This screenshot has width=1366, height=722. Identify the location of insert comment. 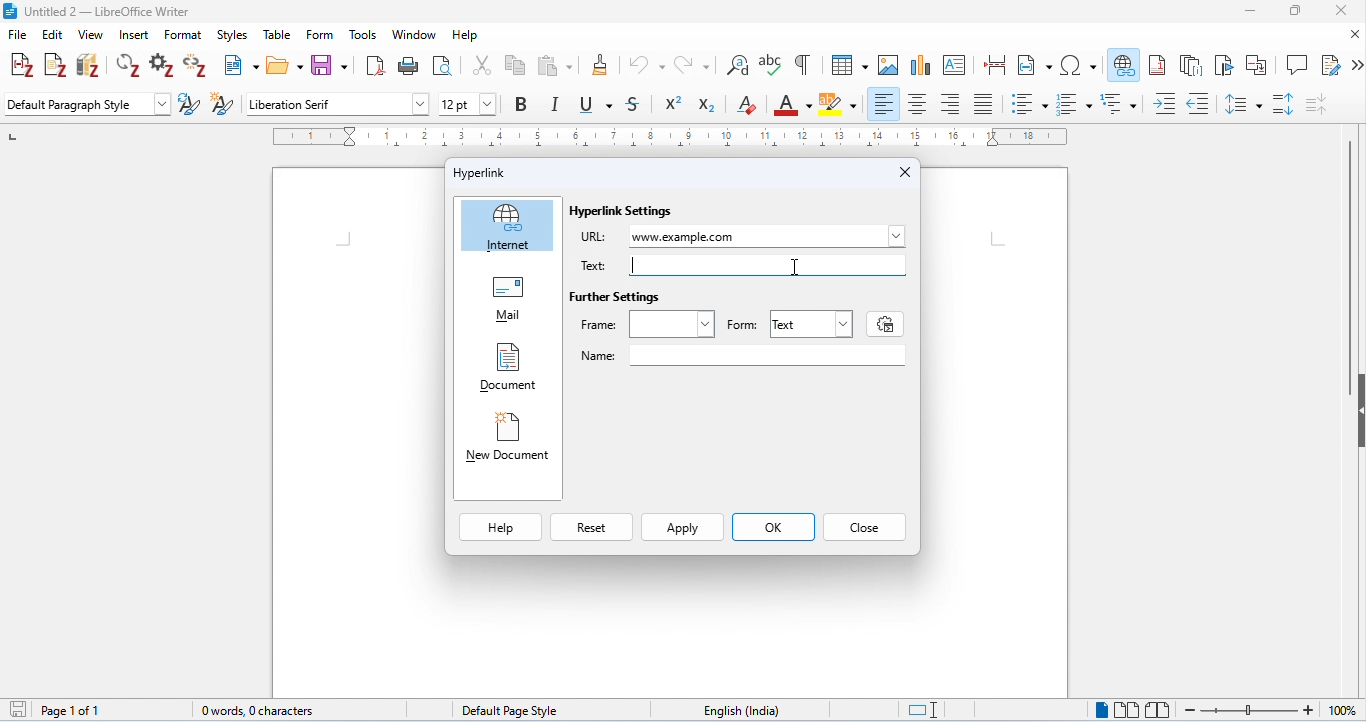
(1298, 65).